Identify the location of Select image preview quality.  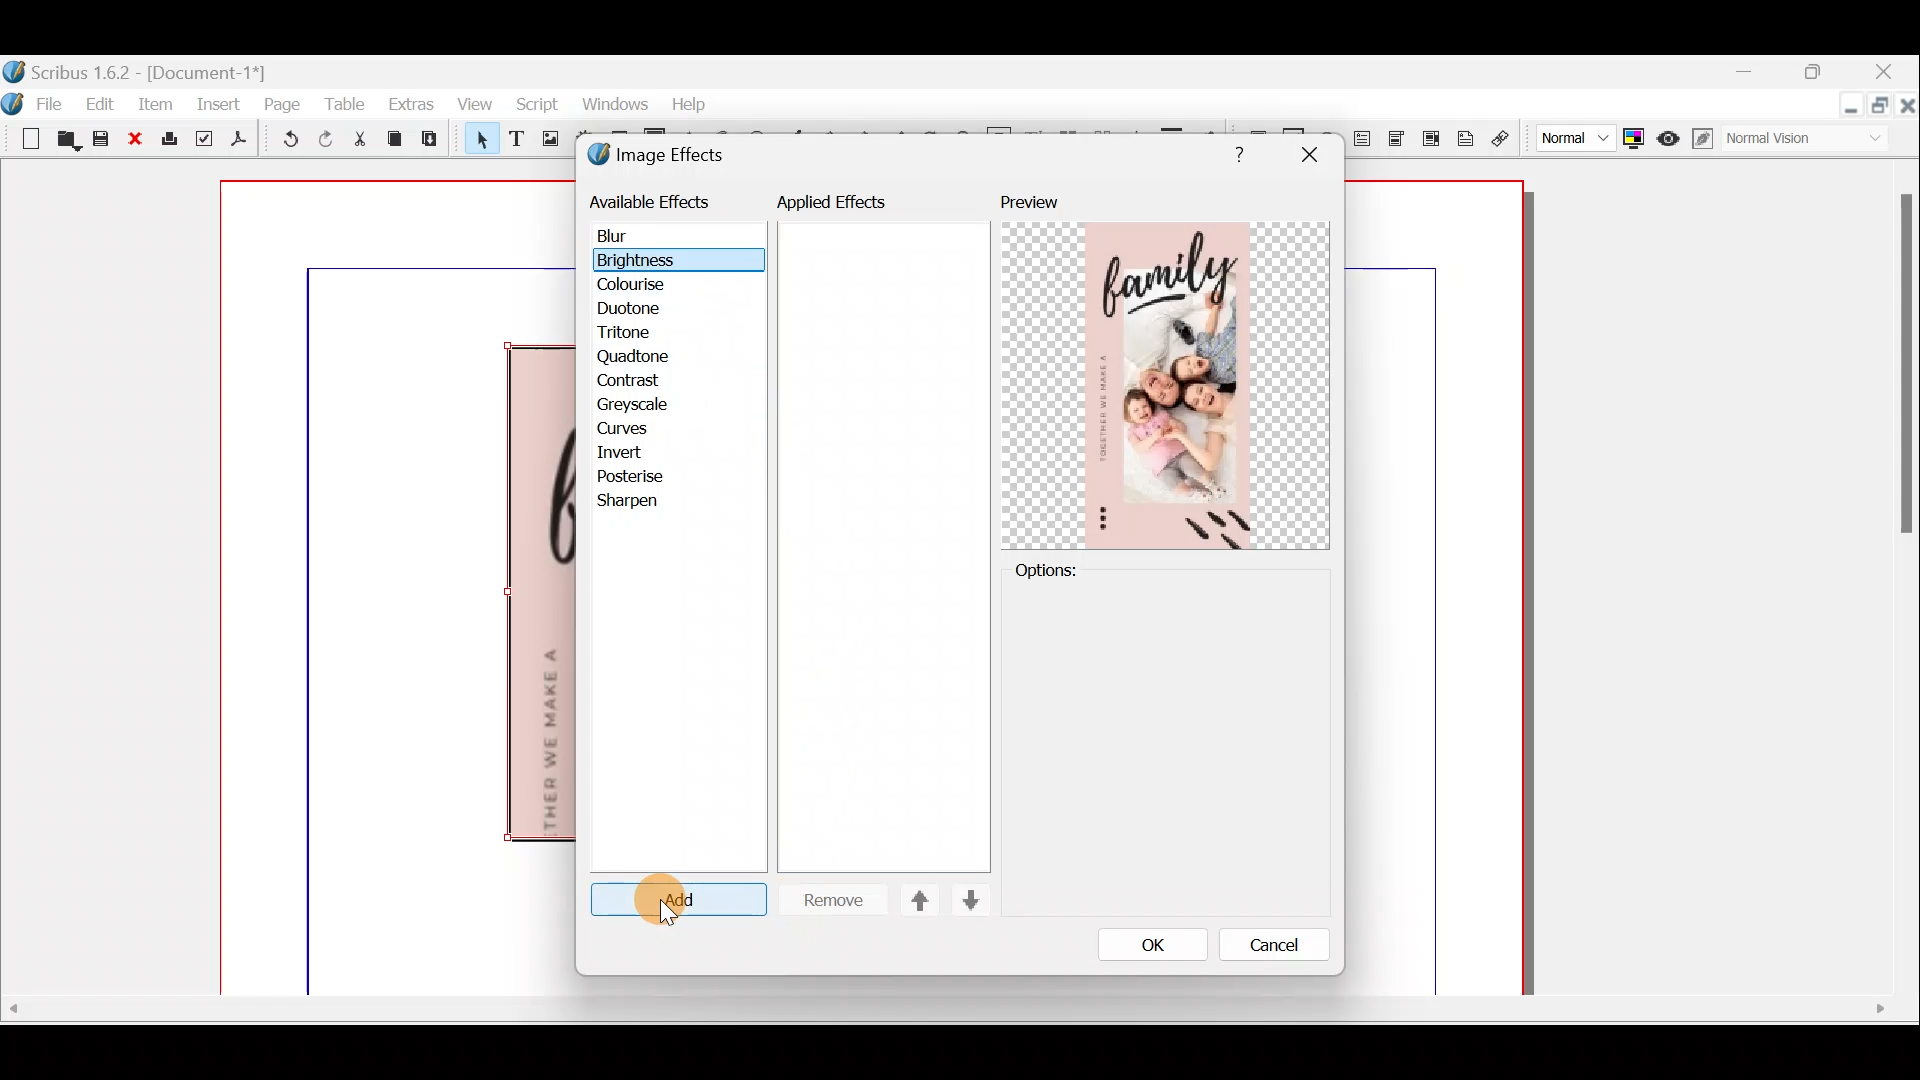
(1570, 135).